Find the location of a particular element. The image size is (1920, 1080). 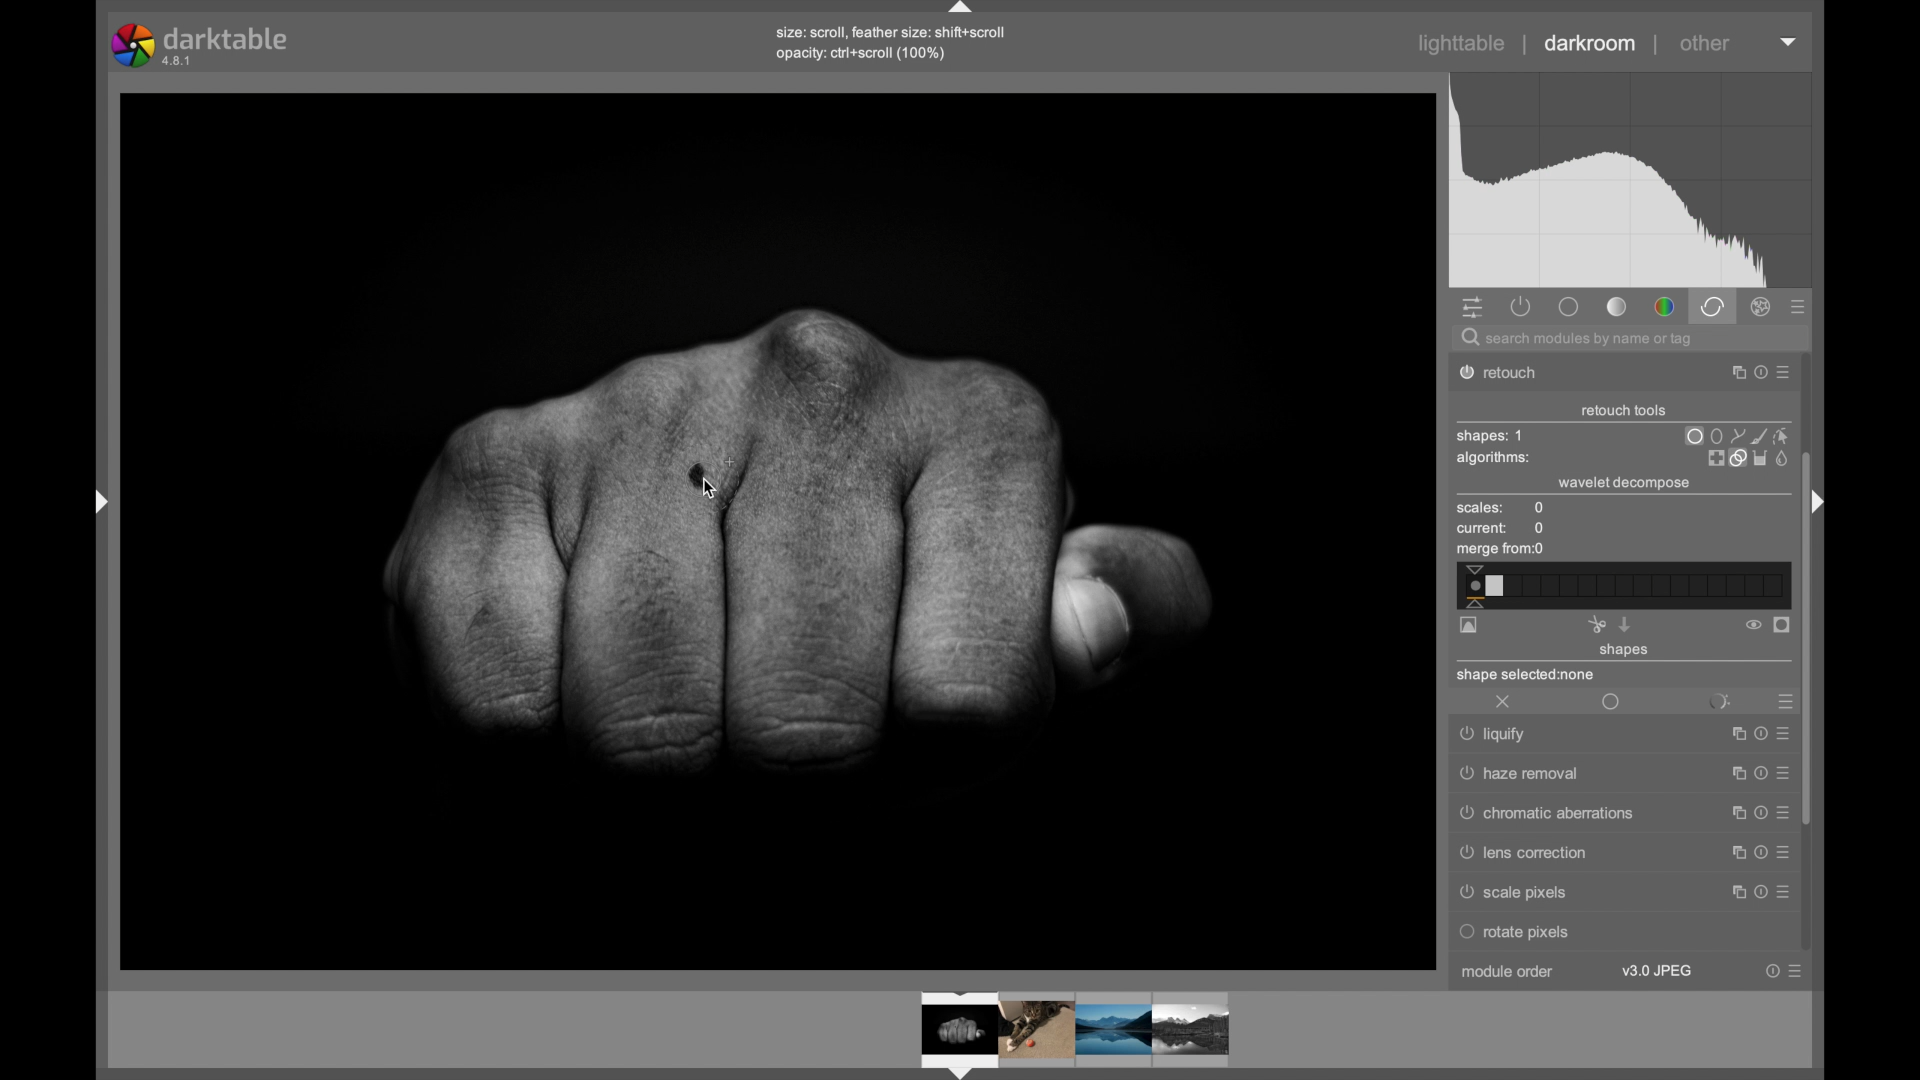

wavelet decompose is located at coordinates (1625, 482).